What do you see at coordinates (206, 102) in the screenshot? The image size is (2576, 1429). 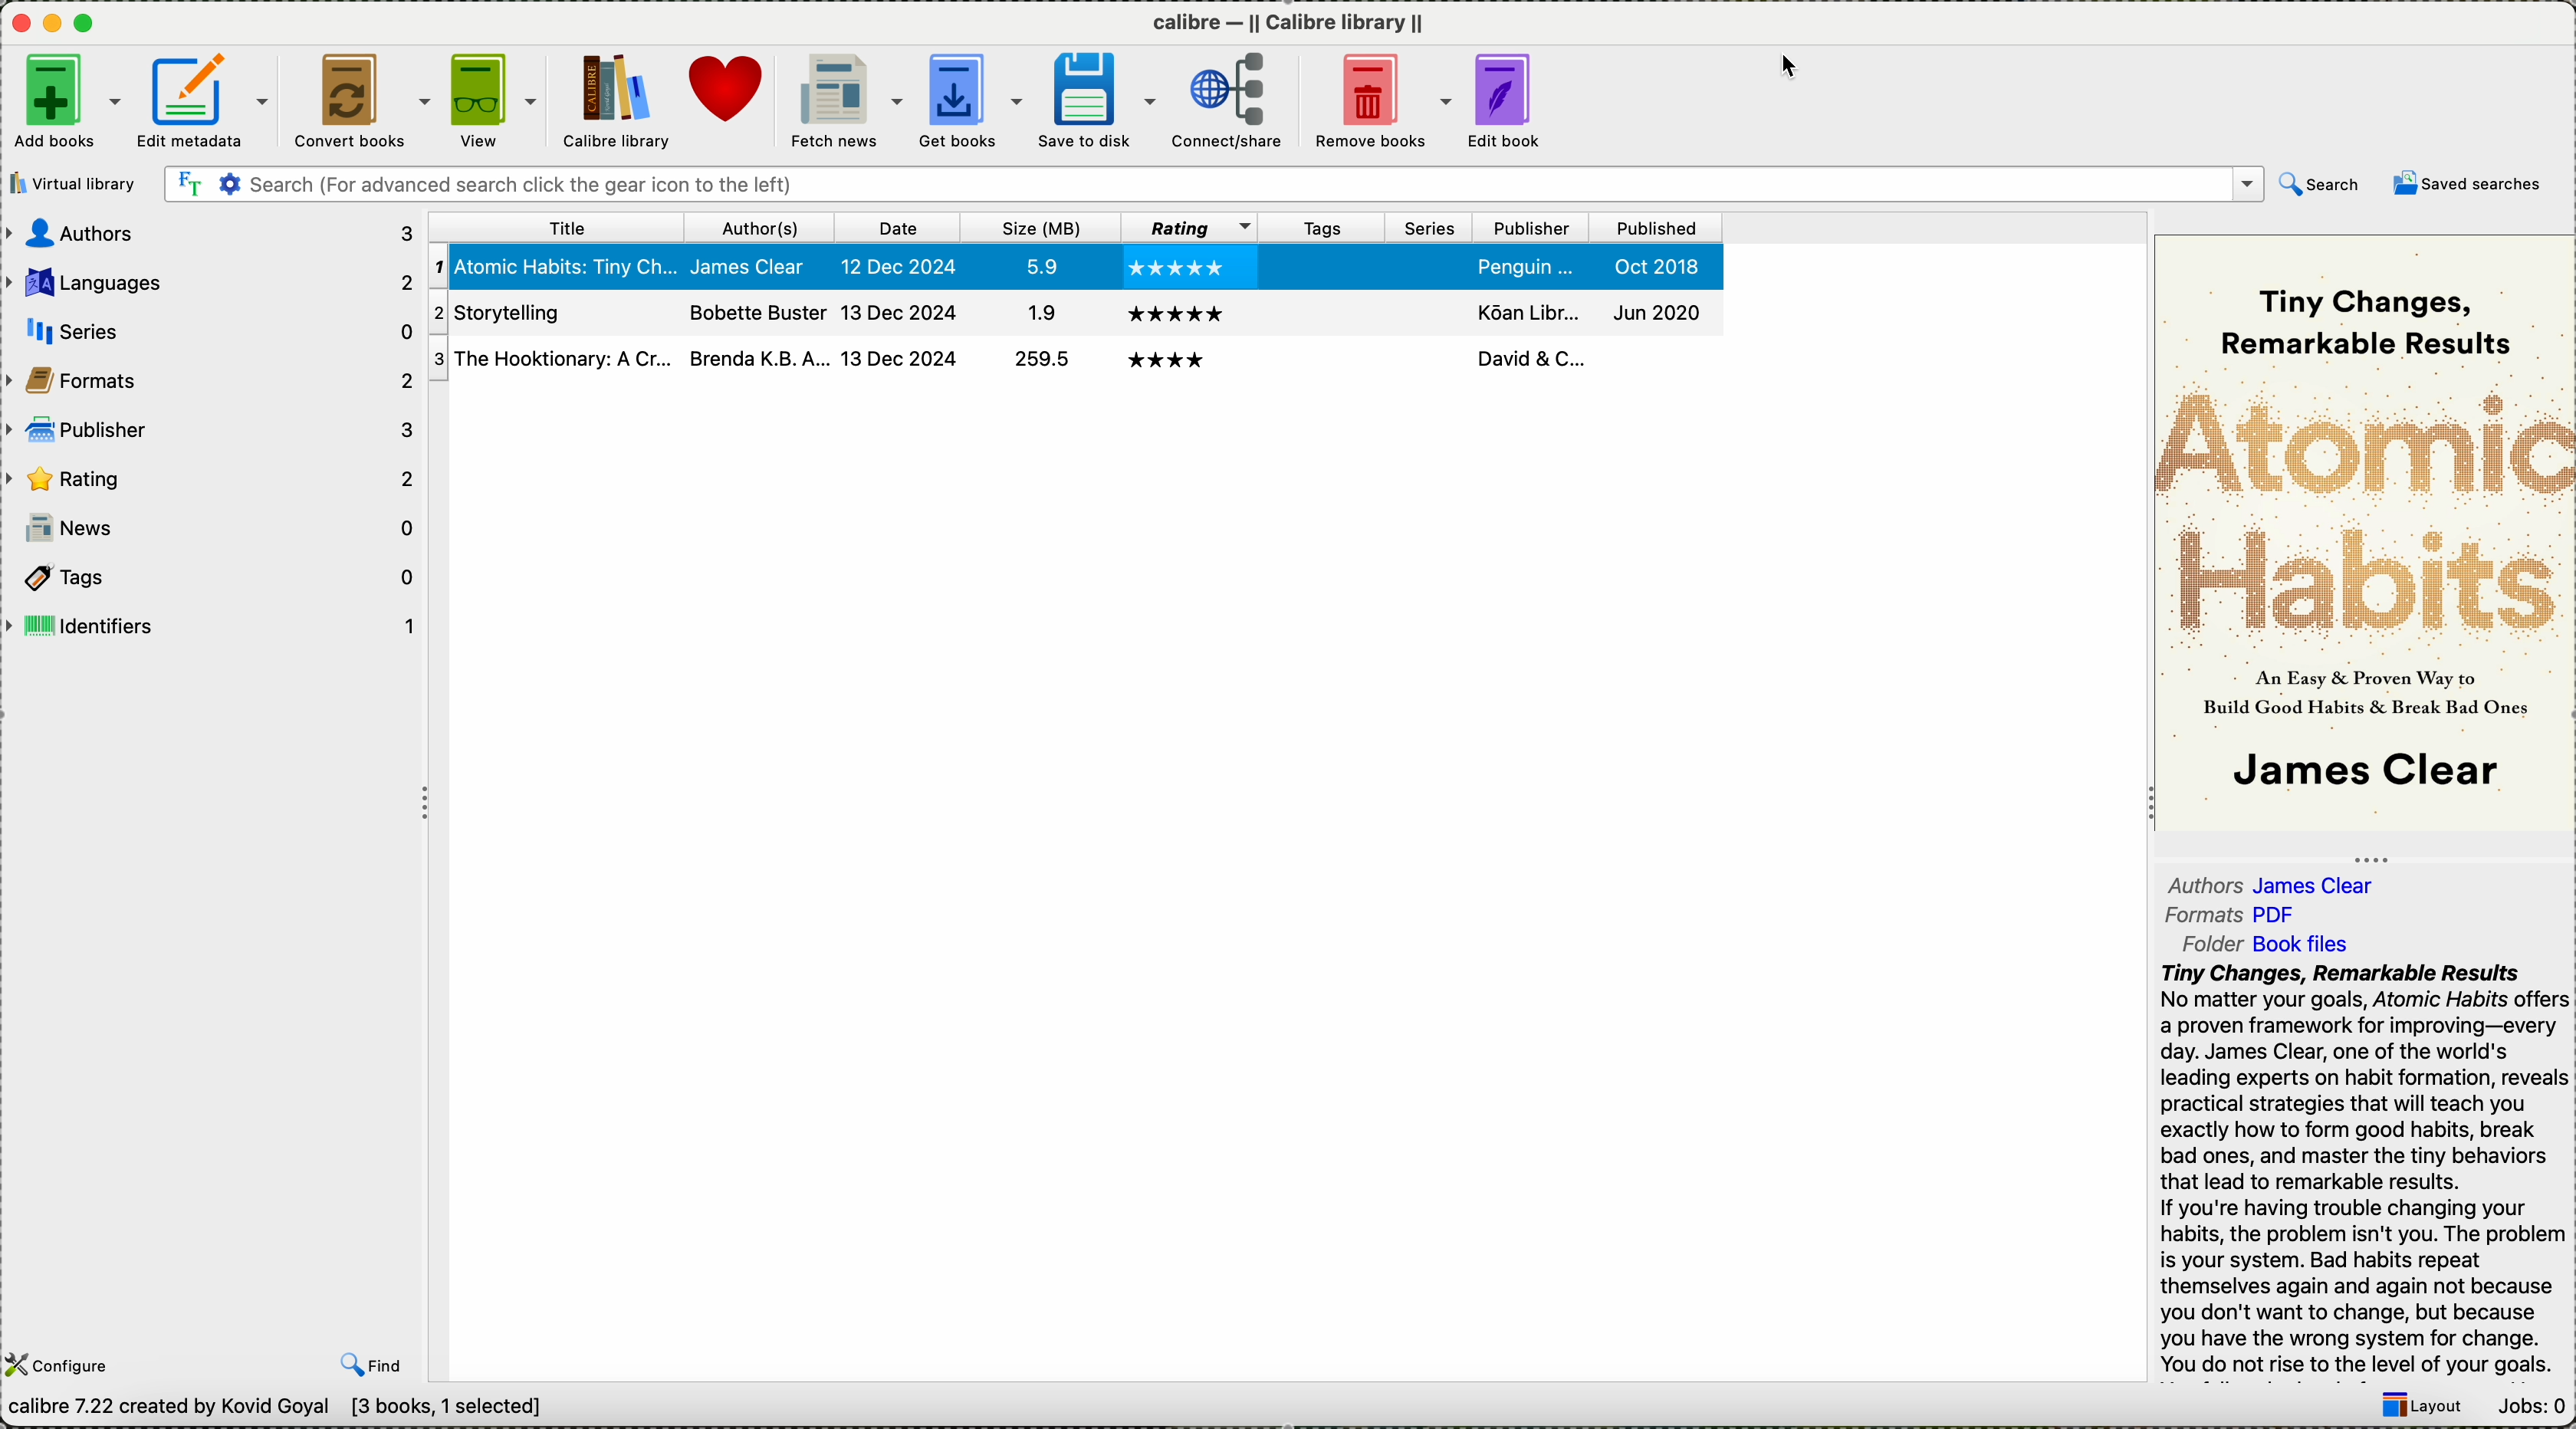 I see `edit metadata` at bounding box center [206, 102].